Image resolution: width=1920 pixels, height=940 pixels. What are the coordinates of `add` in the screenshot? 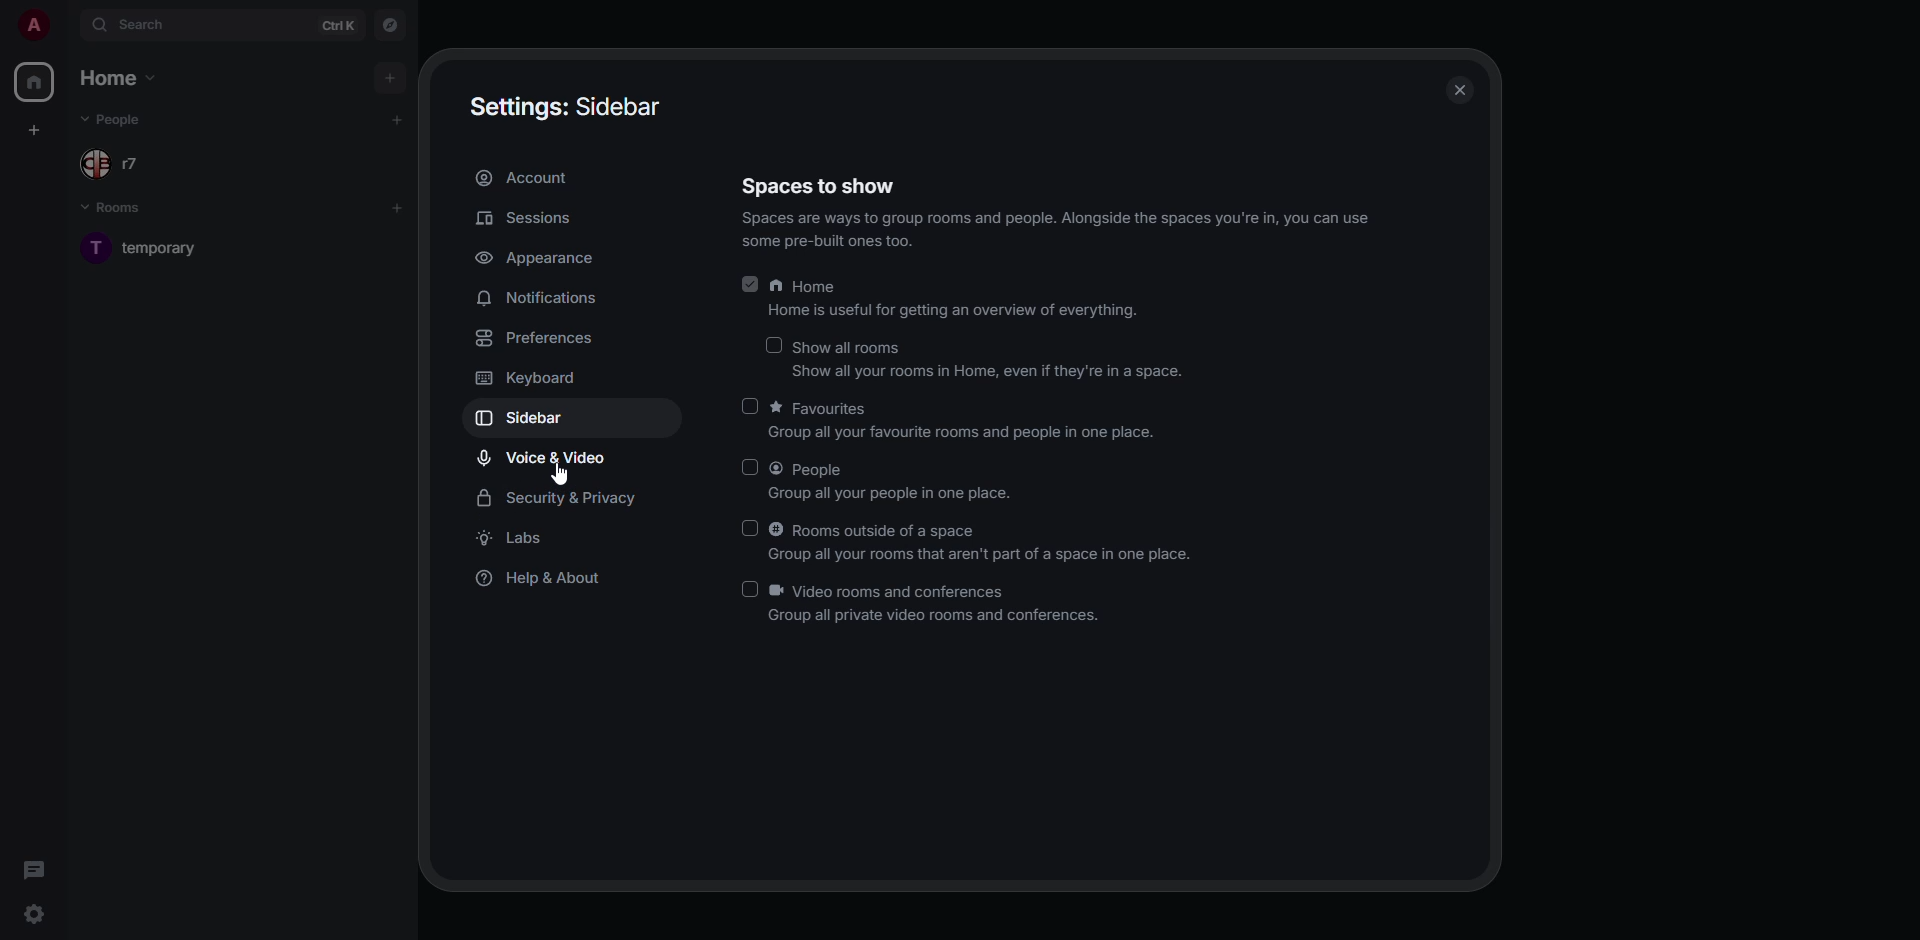 It's located at (399, 205).